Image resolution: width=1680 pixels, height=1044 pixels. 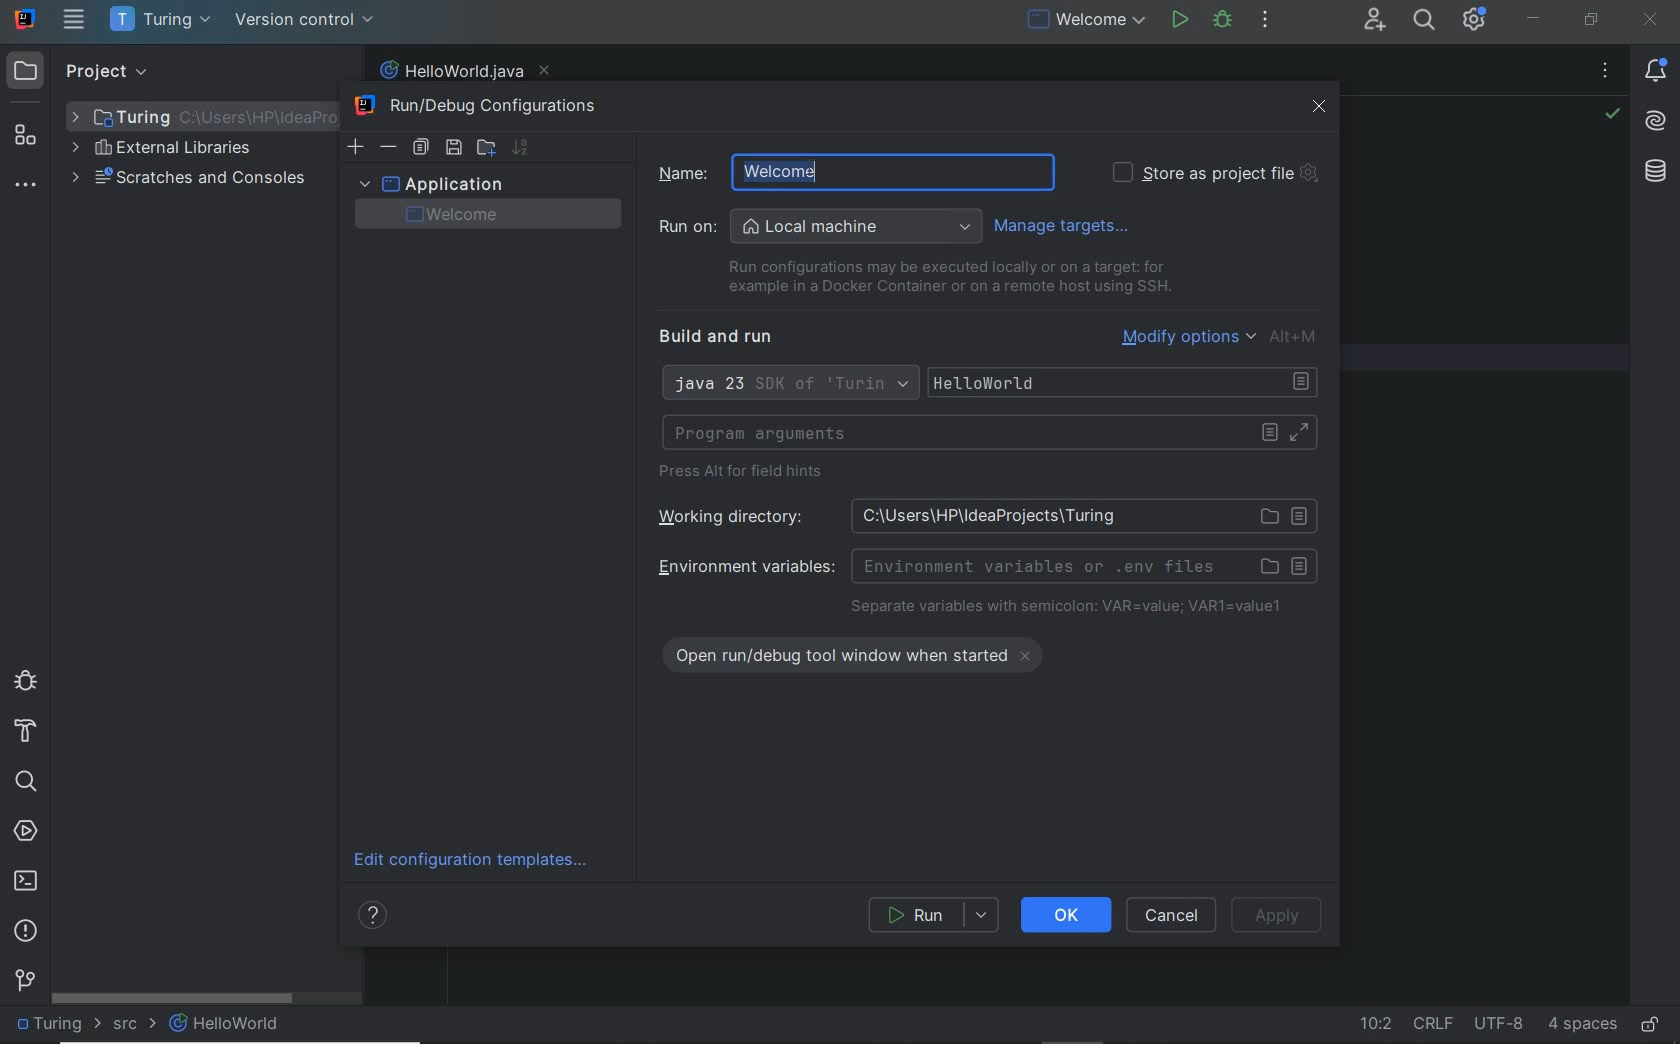 What do you see at coordinates (1067, 225) in the screenshot?
I see `manage targets` at bounding box center [1067, 225].